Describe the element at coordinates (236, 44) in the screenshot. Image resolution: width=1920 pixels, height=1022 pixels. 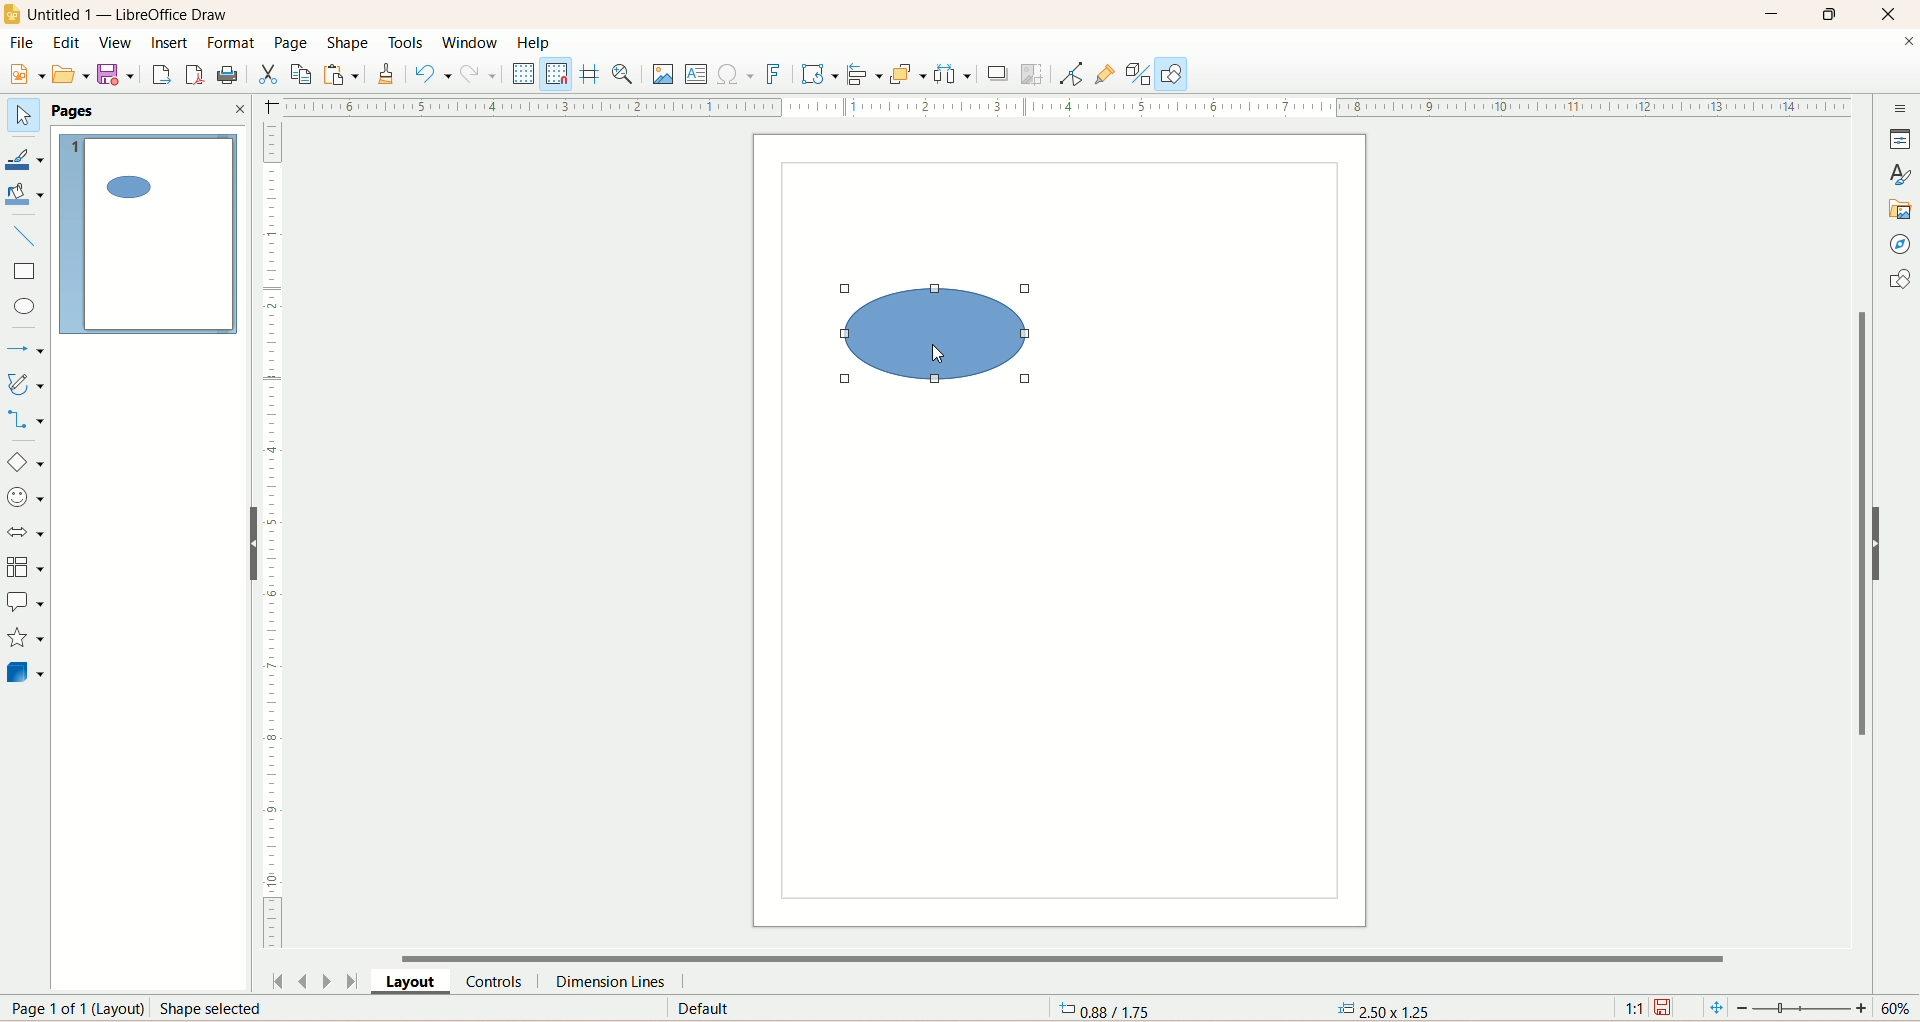
I see `format` at that location.